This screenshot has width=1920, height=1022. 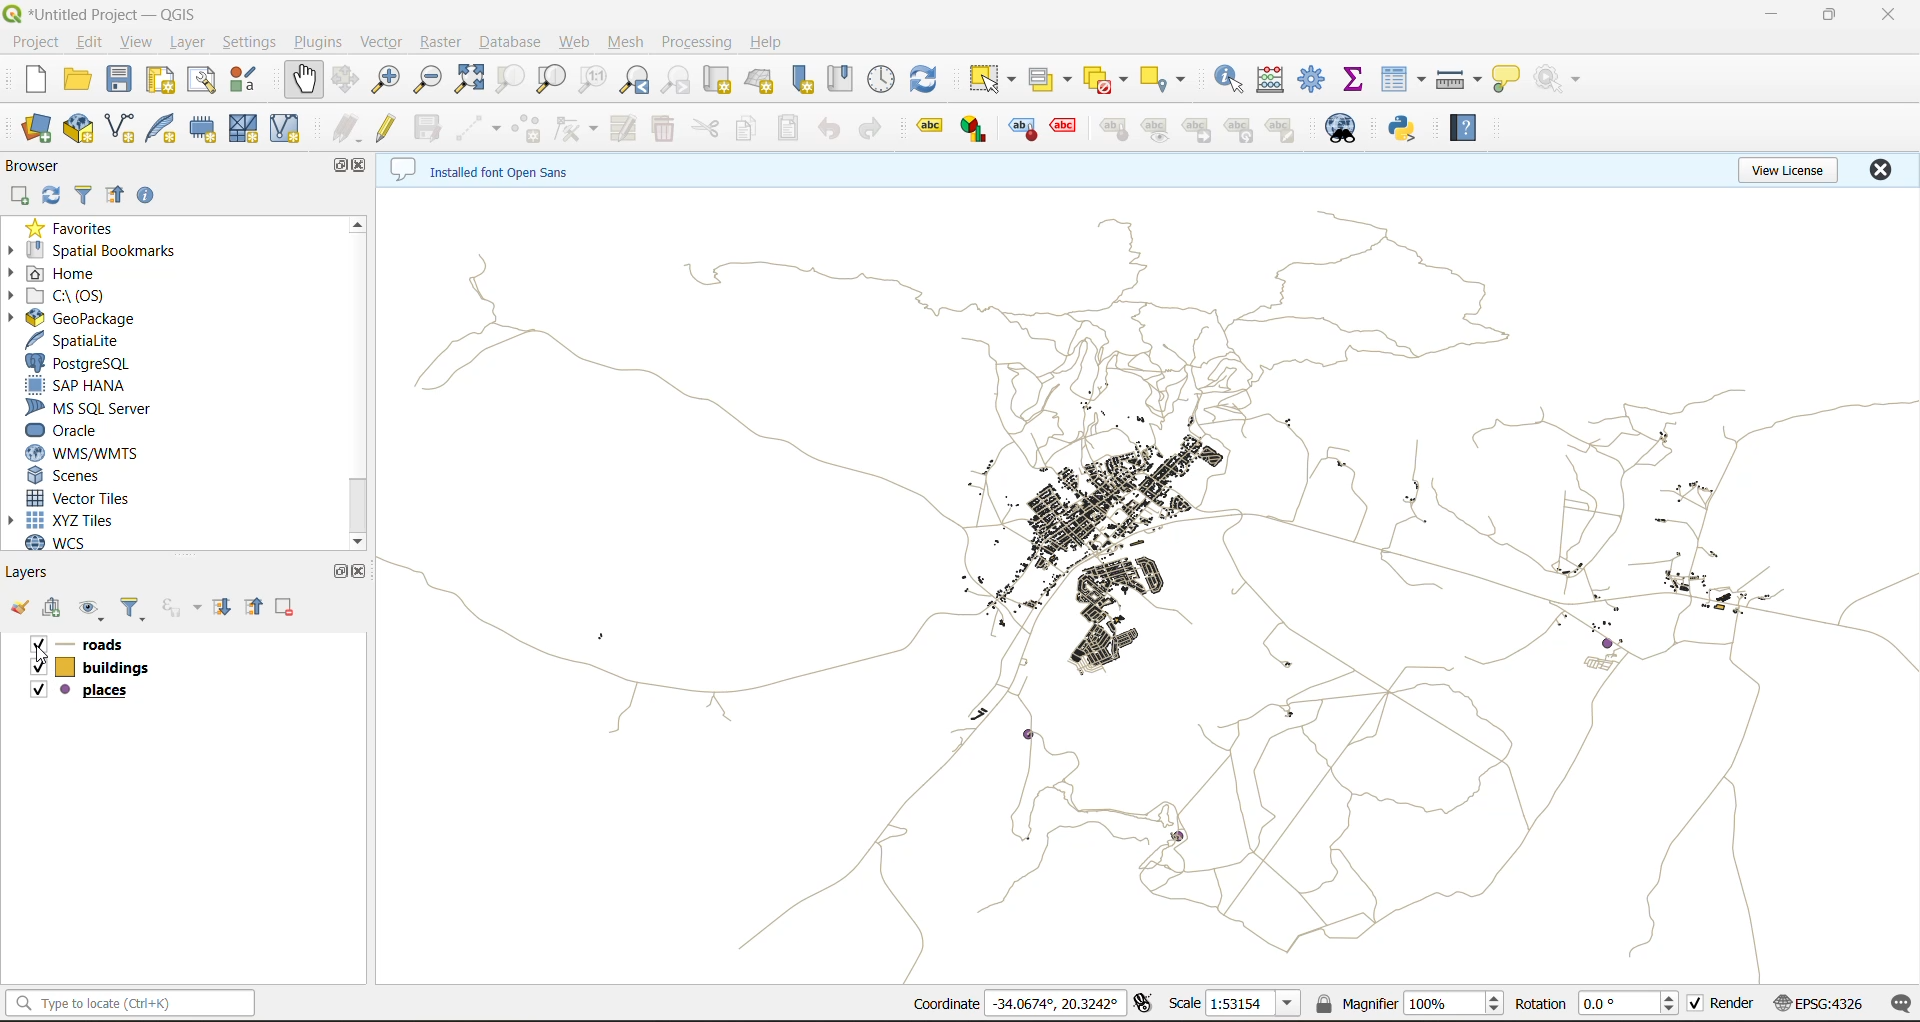 I want to click on pan map, so click(x=307, y=81).